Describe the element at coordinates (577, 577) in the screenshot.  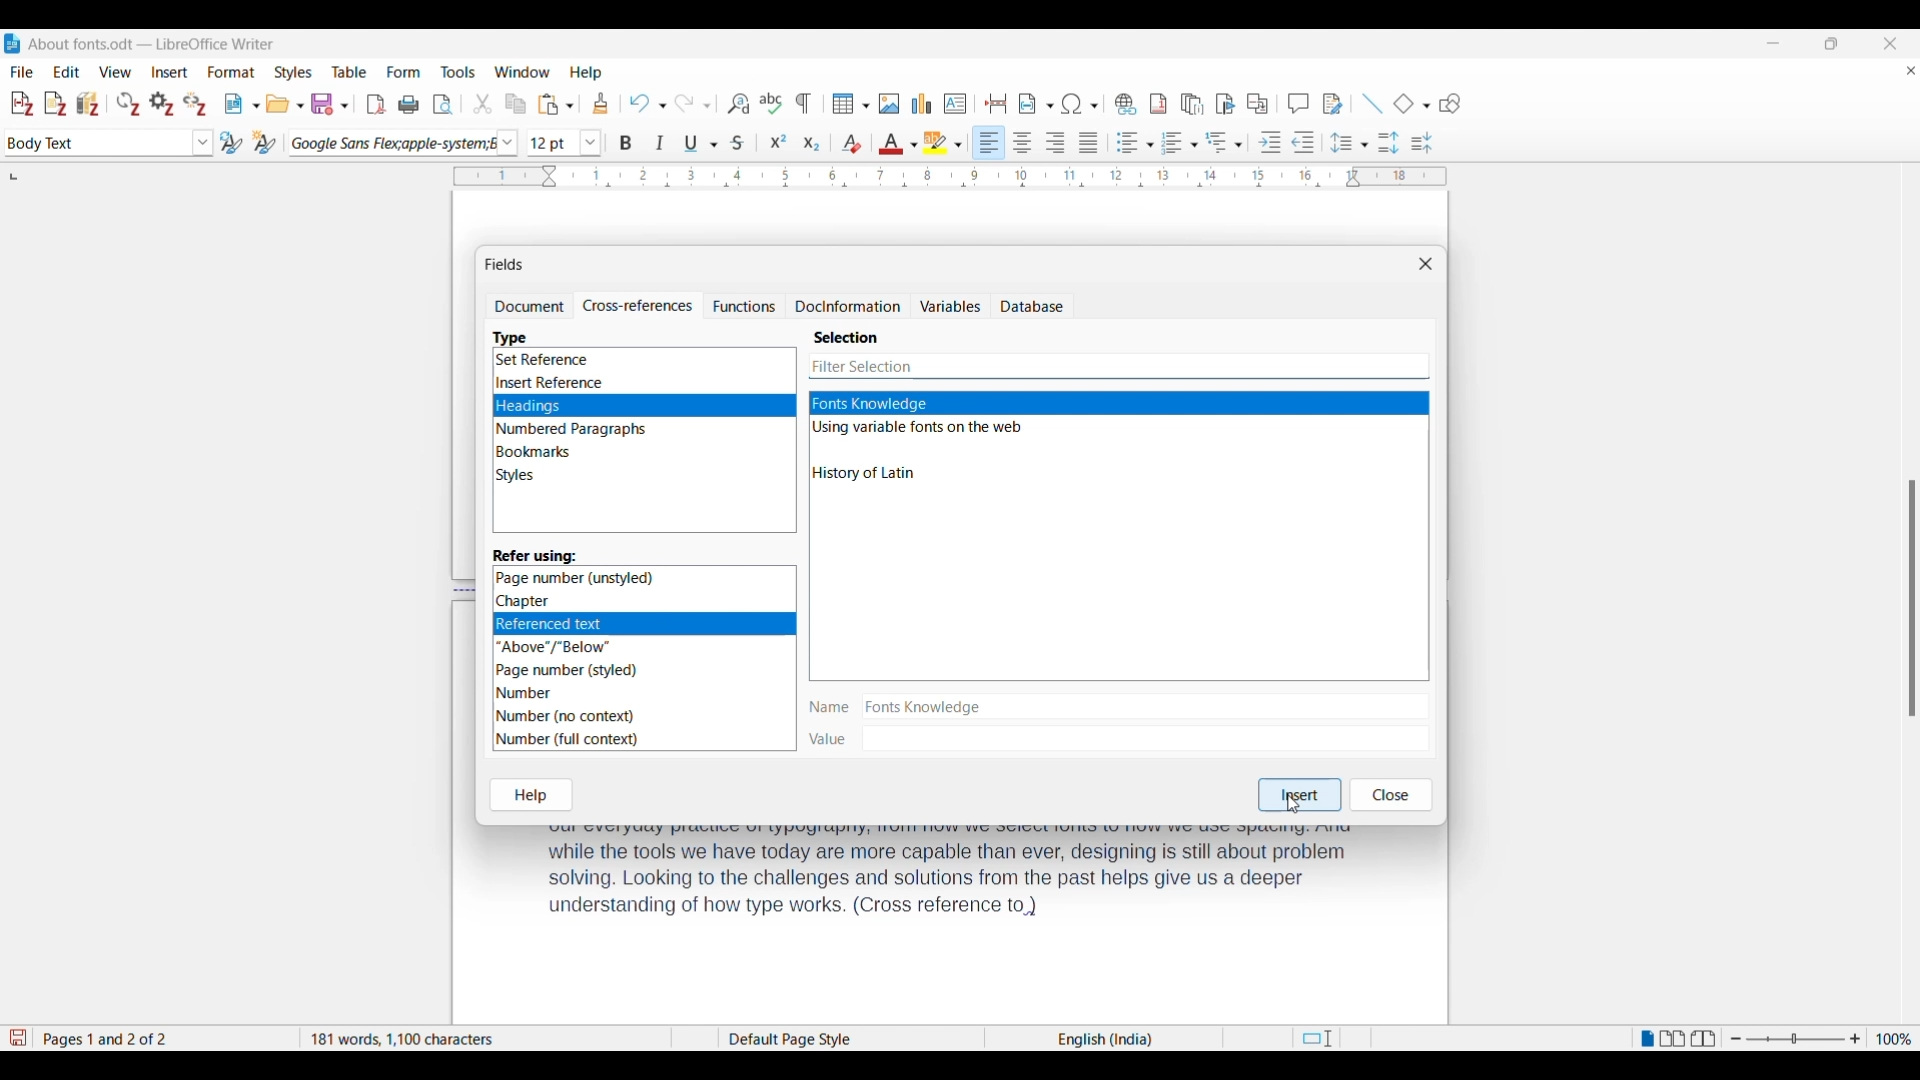
I see `Page number (unstyled)` at that location.